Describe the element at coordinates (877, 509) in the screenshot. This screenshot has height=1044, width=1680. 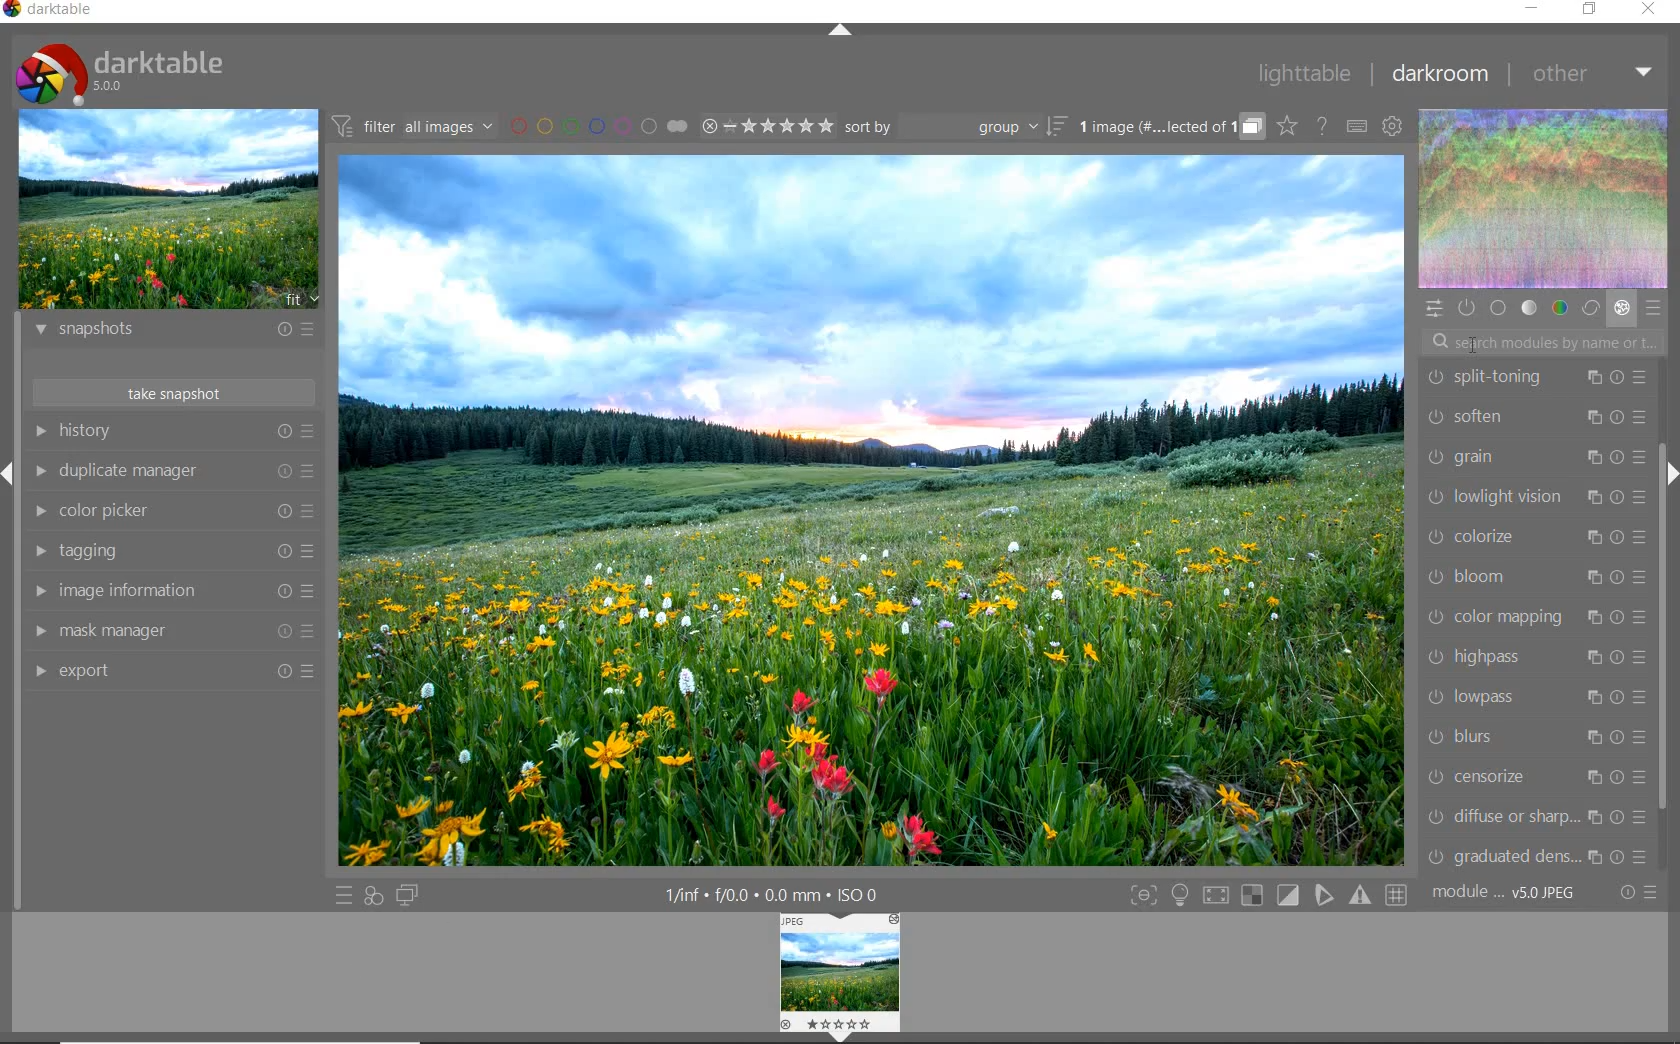
I see `selected image` at that location.